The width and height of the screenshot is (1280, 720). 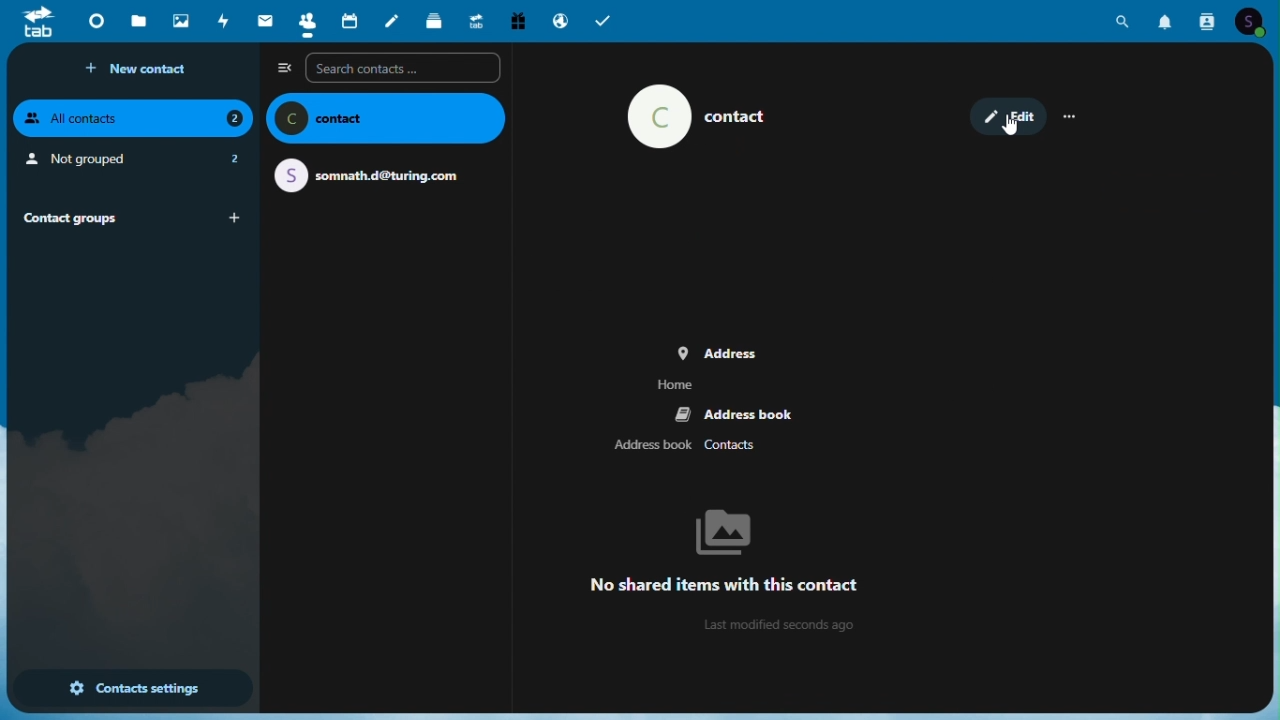 I want to click on edit, so click(x=1009, y=116).